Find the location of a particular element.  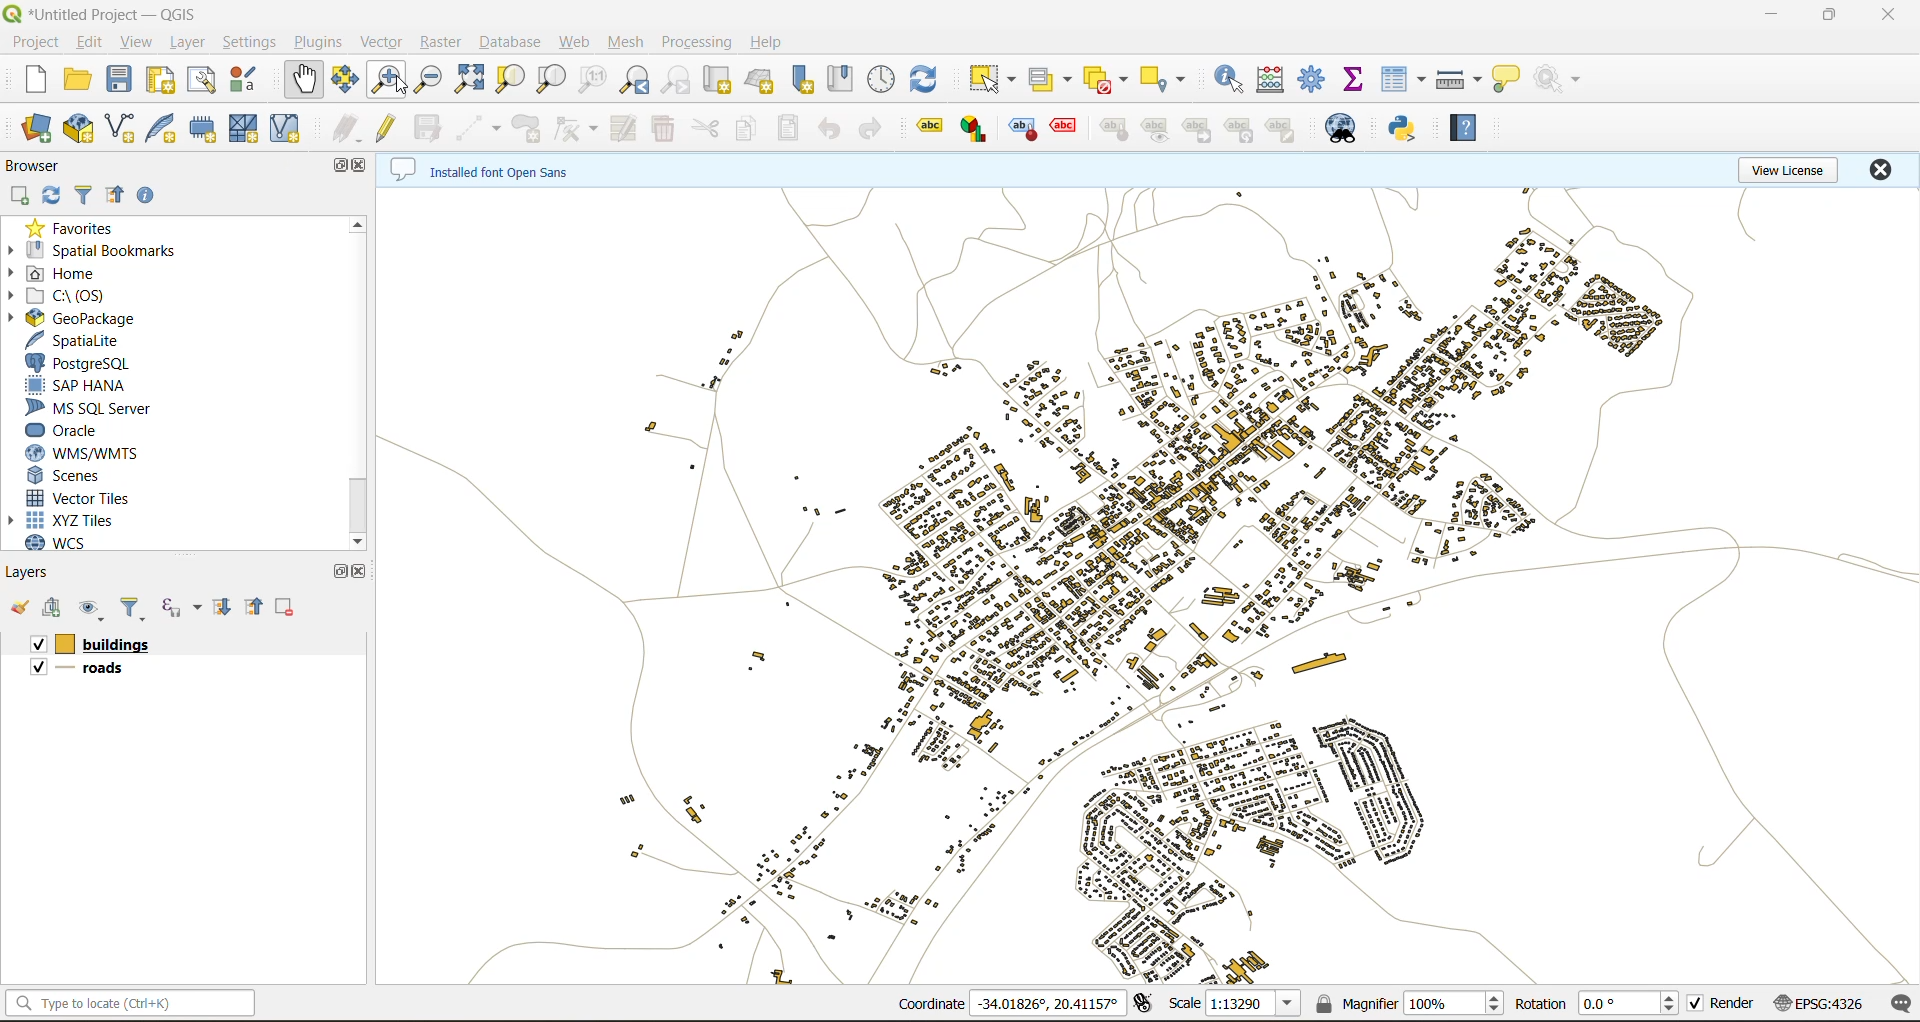

manage map is located at coordinates (95, 608).